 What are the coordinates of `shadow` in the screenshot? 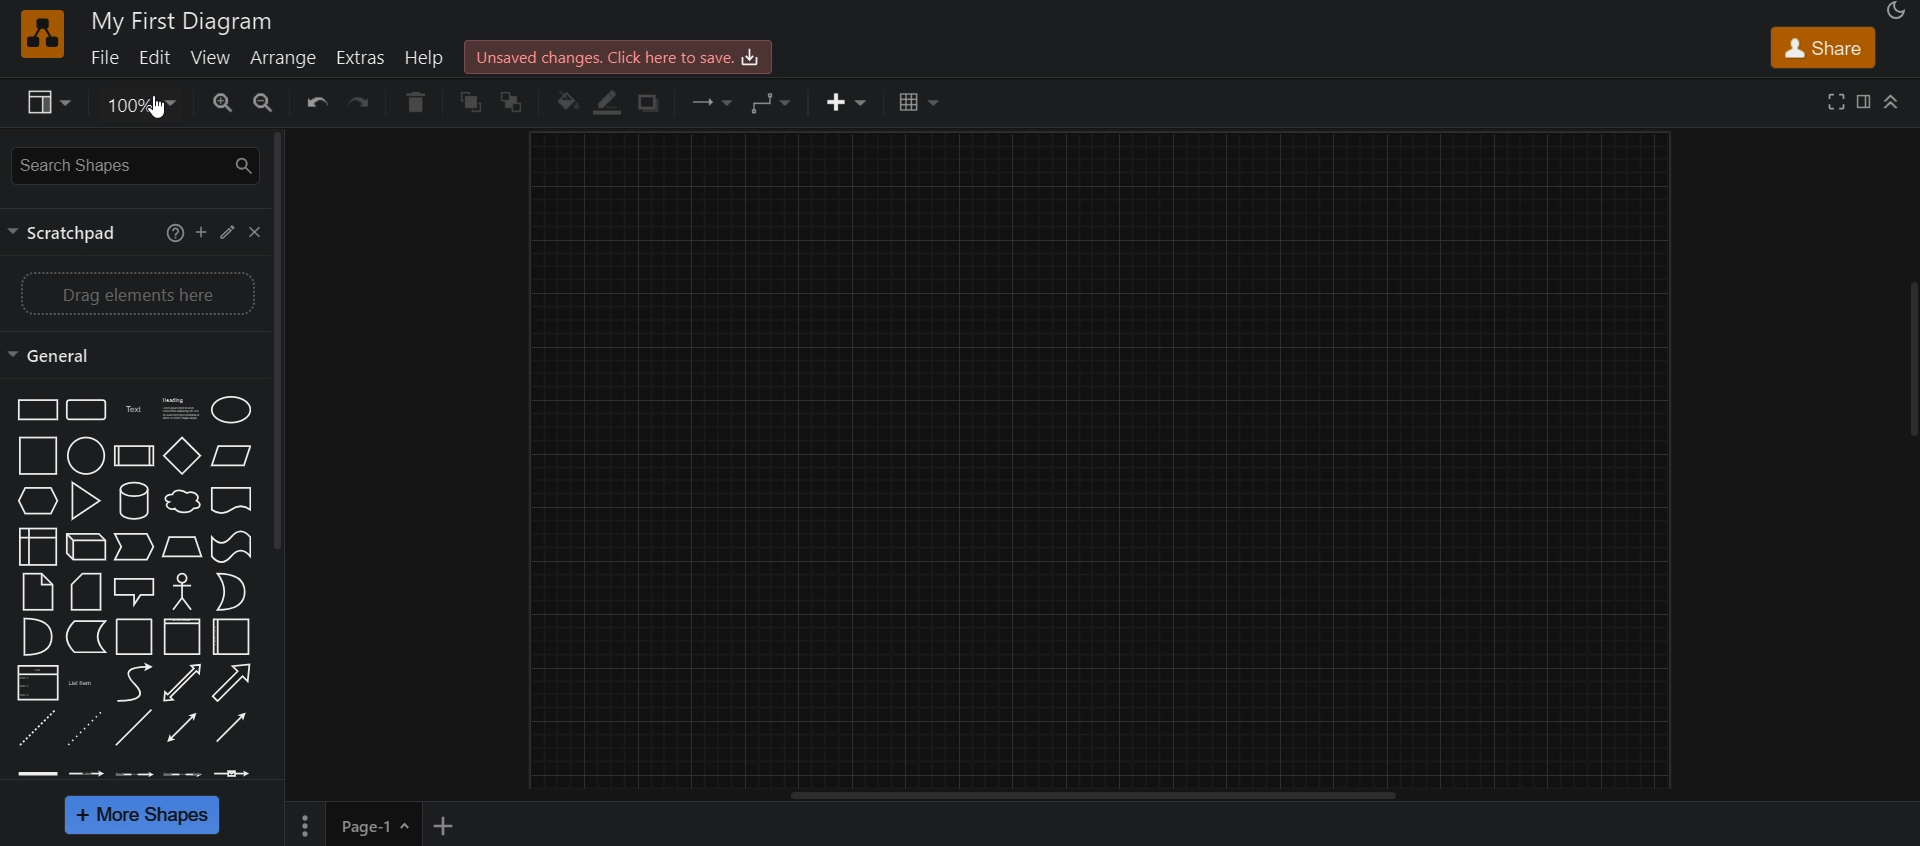 It's located at (654, 103).